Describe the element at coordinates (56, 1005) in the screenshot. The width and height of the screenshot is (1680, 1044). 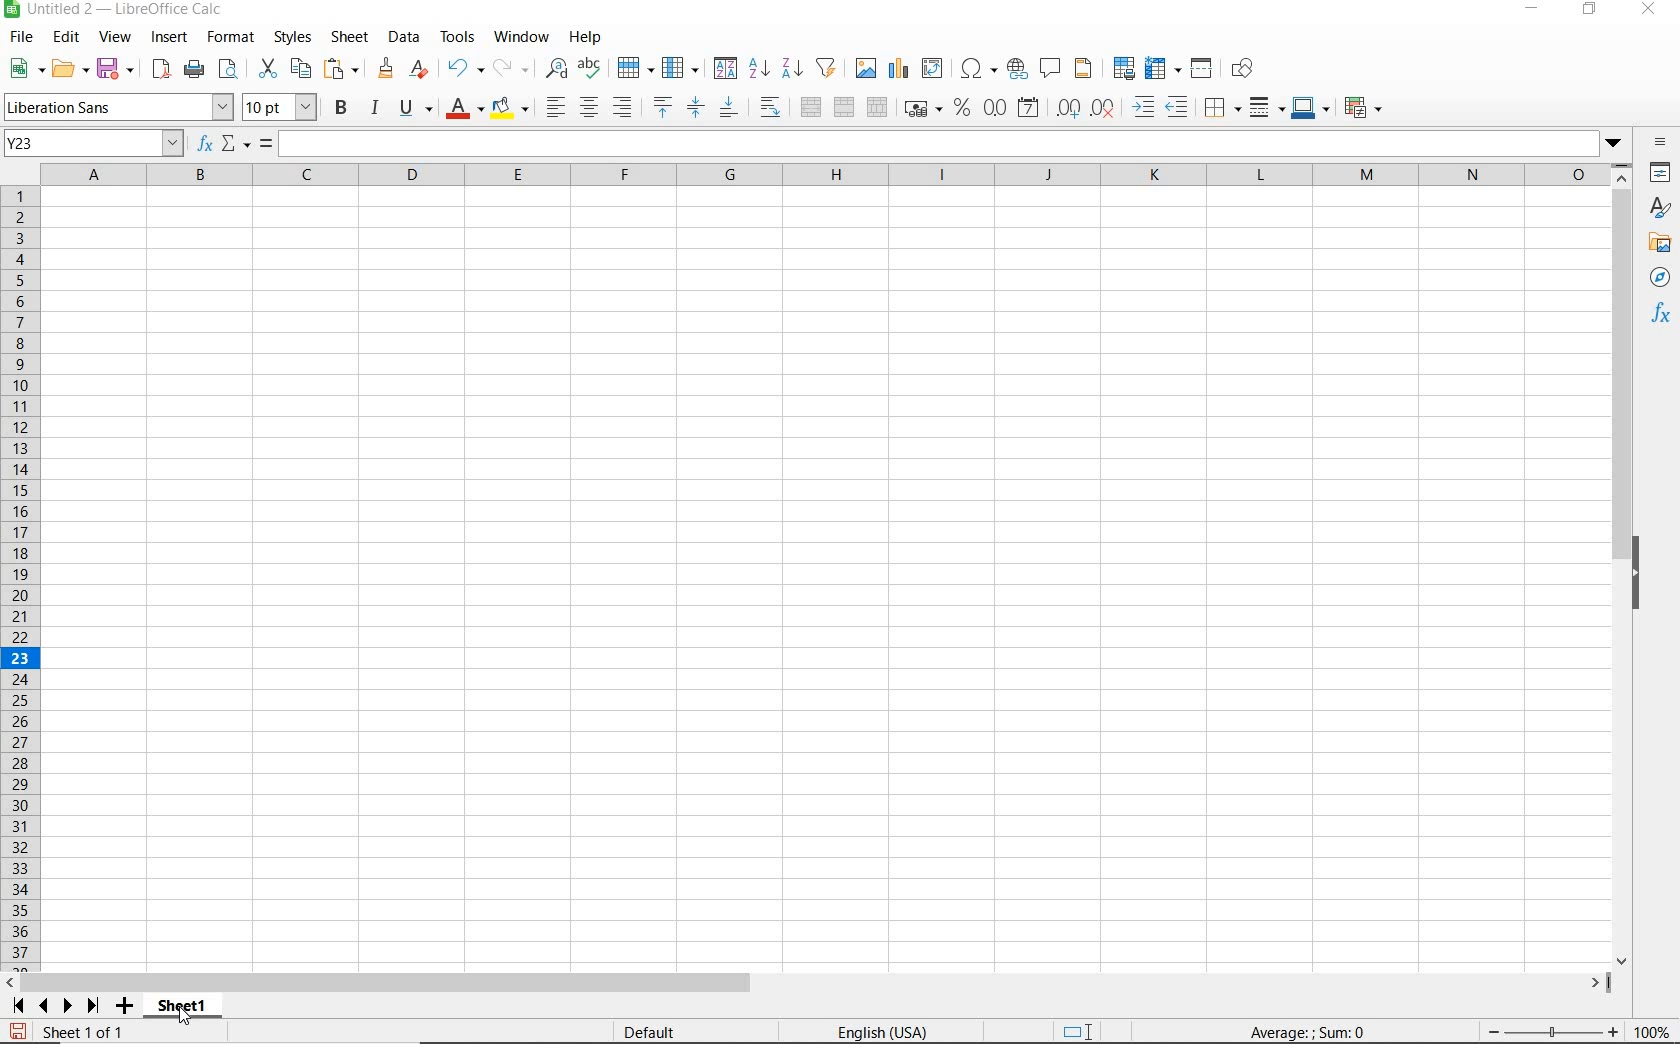
I see `SCROLL TO NEXT SHEET` at that location.